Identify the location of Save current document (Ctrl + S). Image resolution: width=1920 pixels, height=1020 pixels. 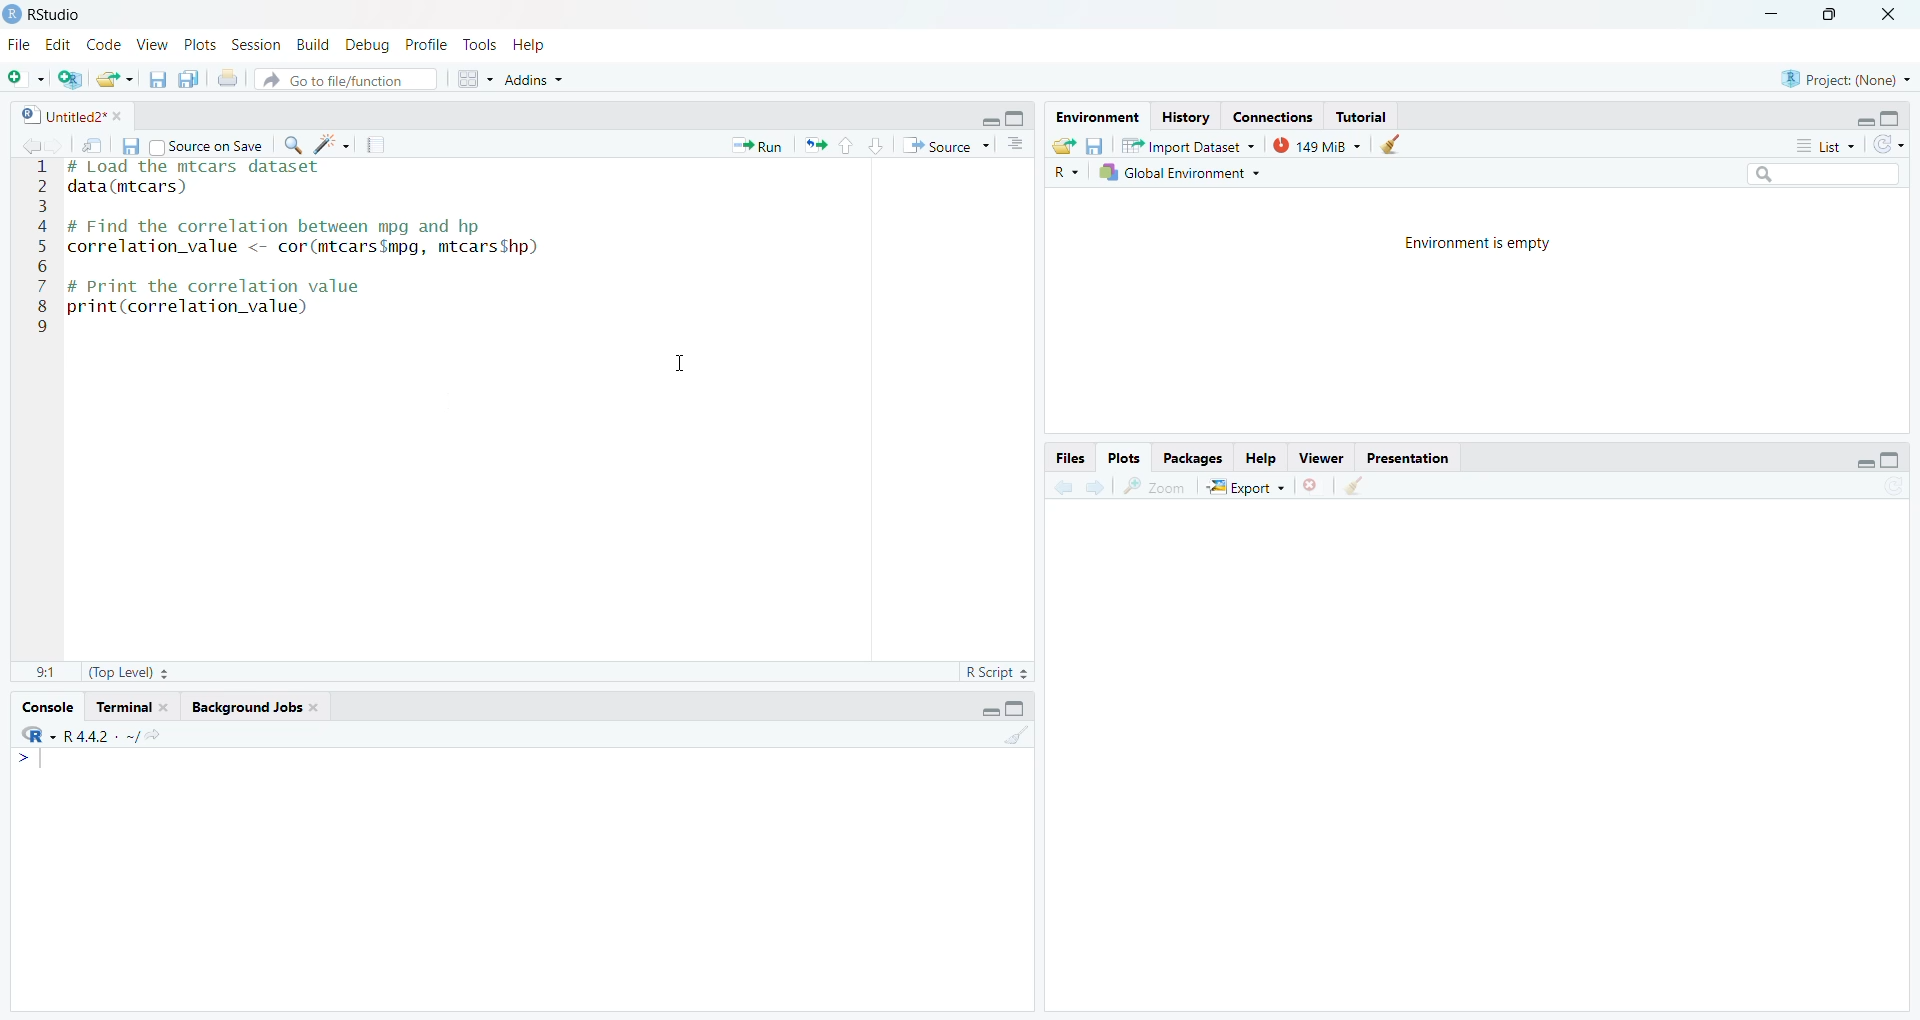
(134, 144).